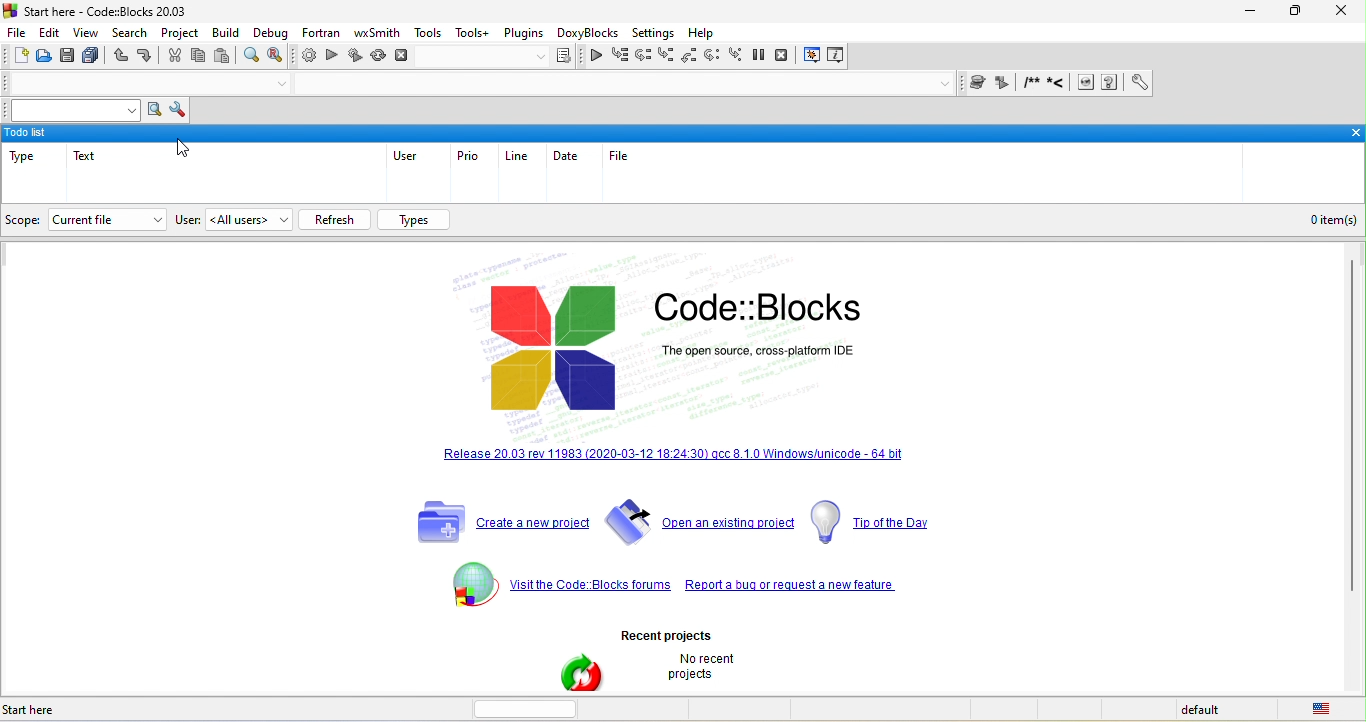 This screenshot has height=722, width=1366. I want to click on open tab, so click(616, 86).